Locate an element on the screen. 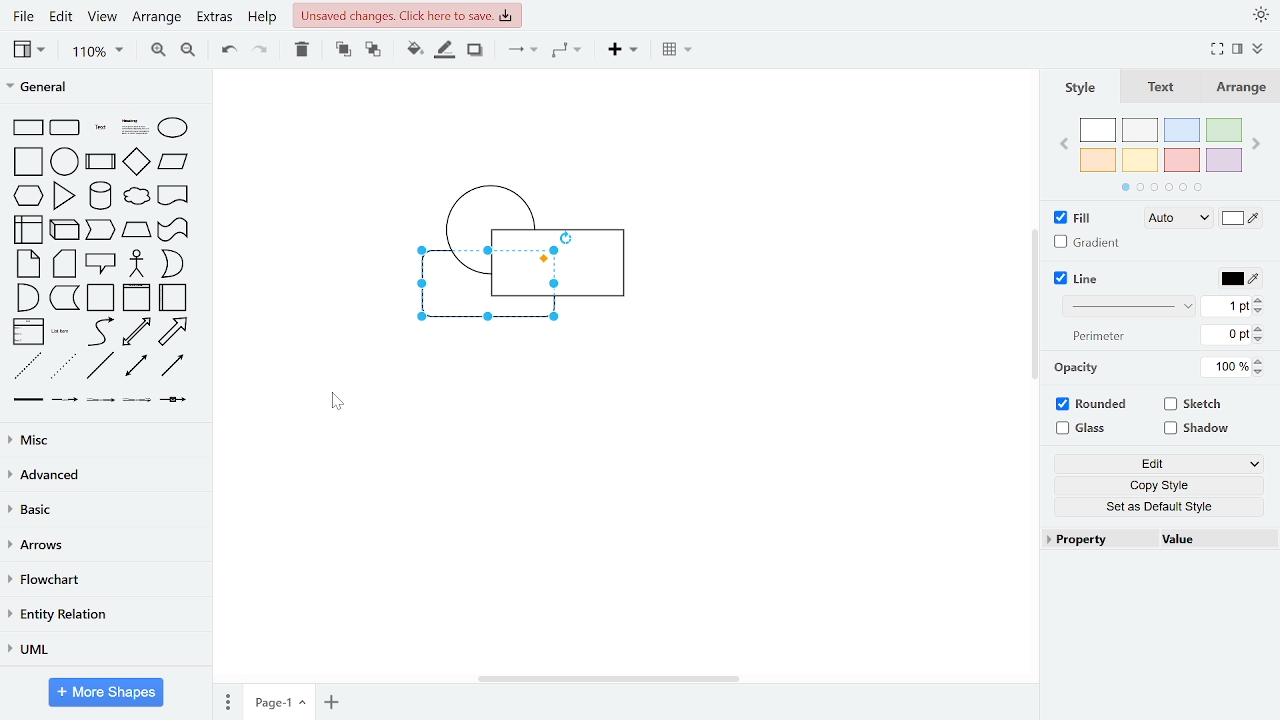 Image resolution: width=1280 pixels, height=720 pixels. full screen is located at coordinates (1217, 49).